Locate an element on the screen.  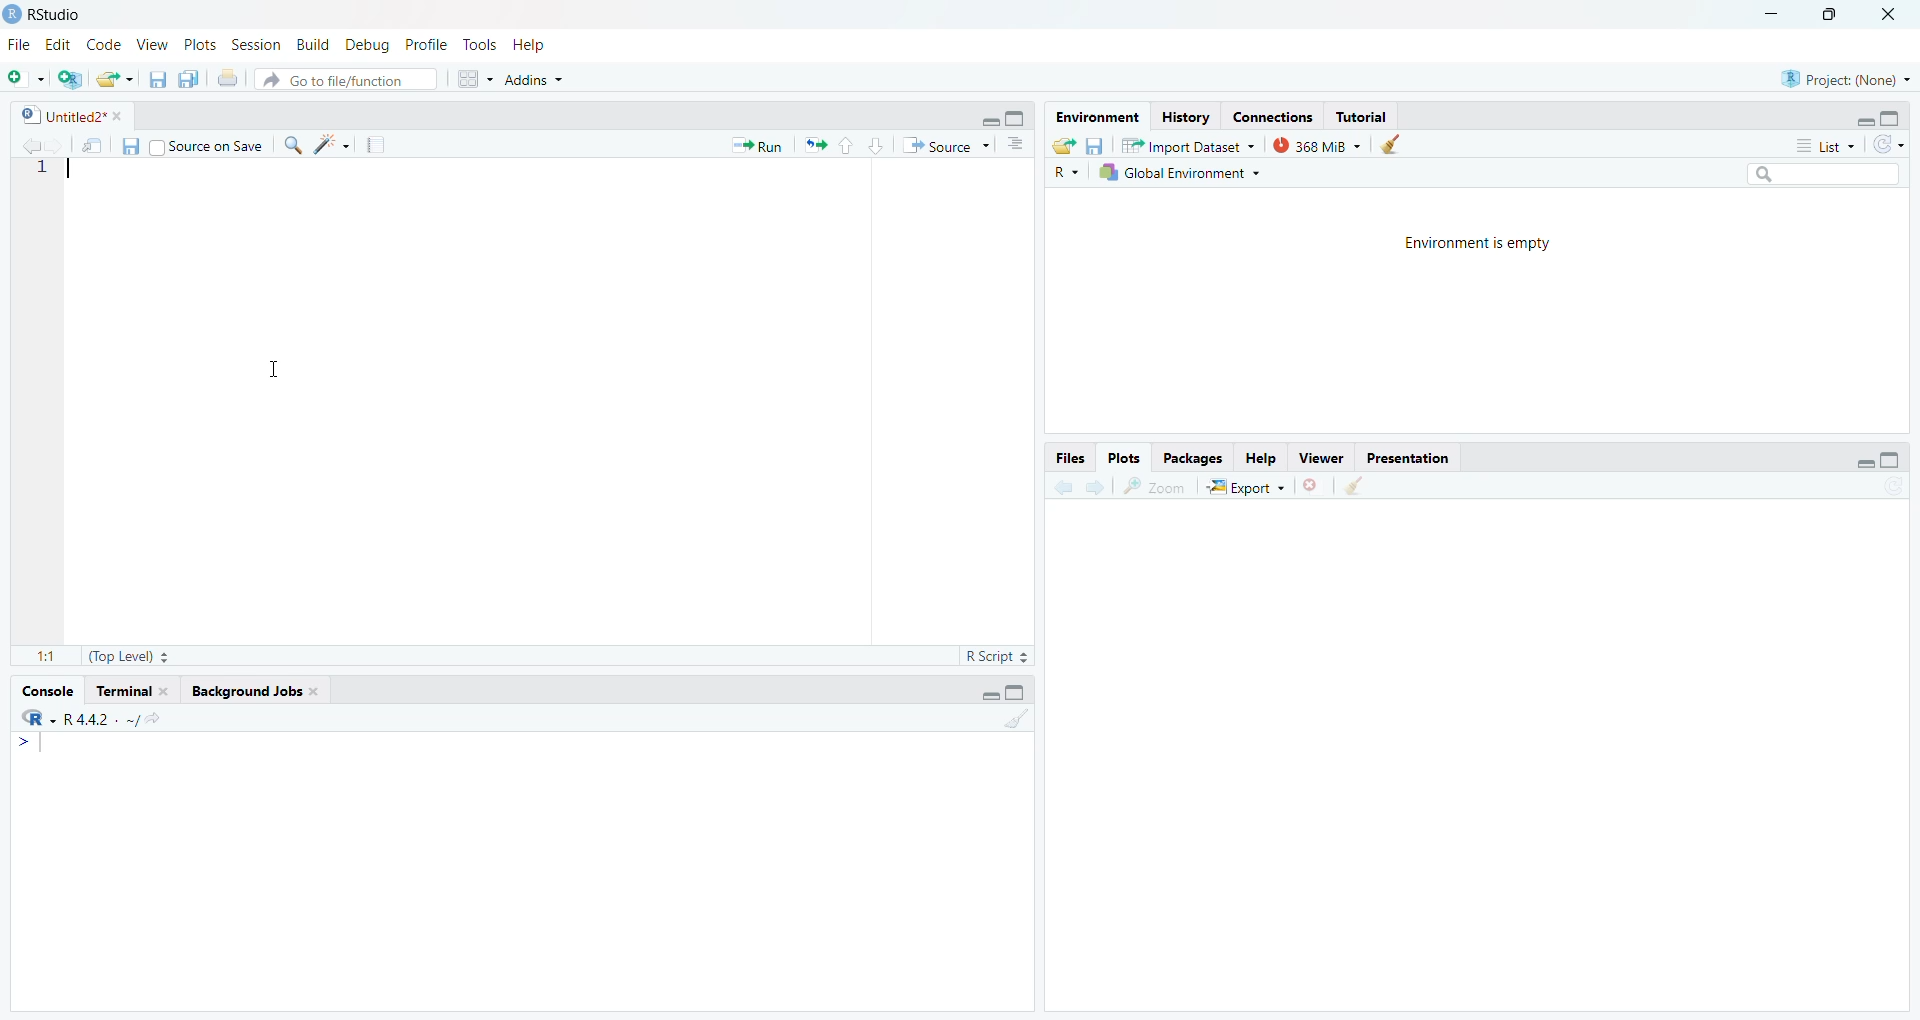
files is located at coordinates (134, 146).